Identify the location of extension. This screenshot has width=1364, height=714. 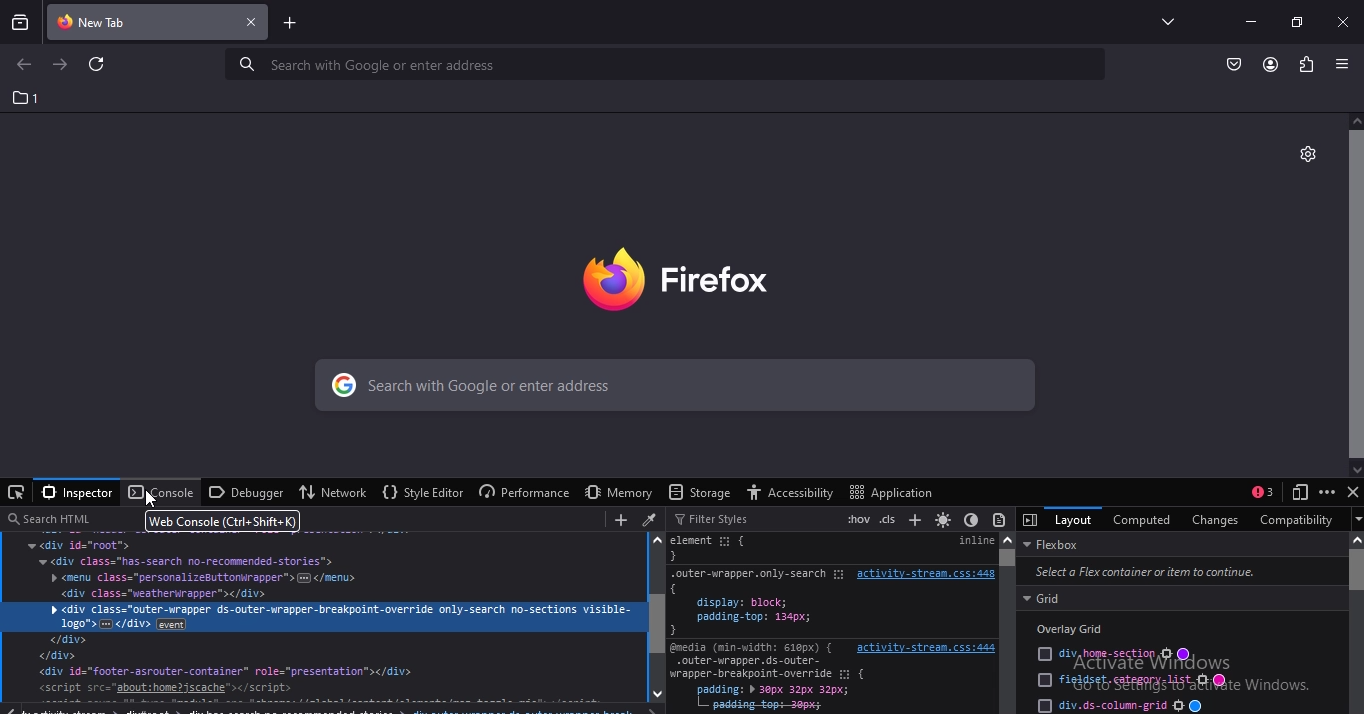
(1307, 65).